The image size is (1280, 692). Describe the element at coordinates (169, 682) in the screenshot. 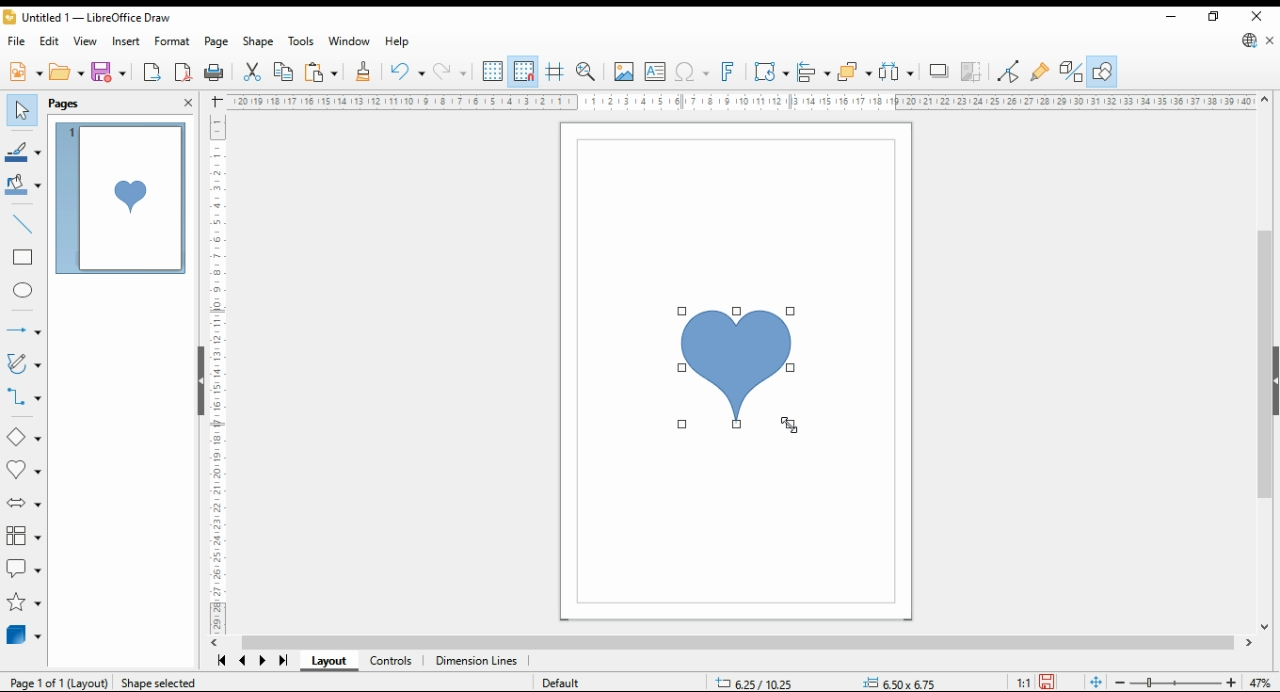

I see `Shape selected` at that location.